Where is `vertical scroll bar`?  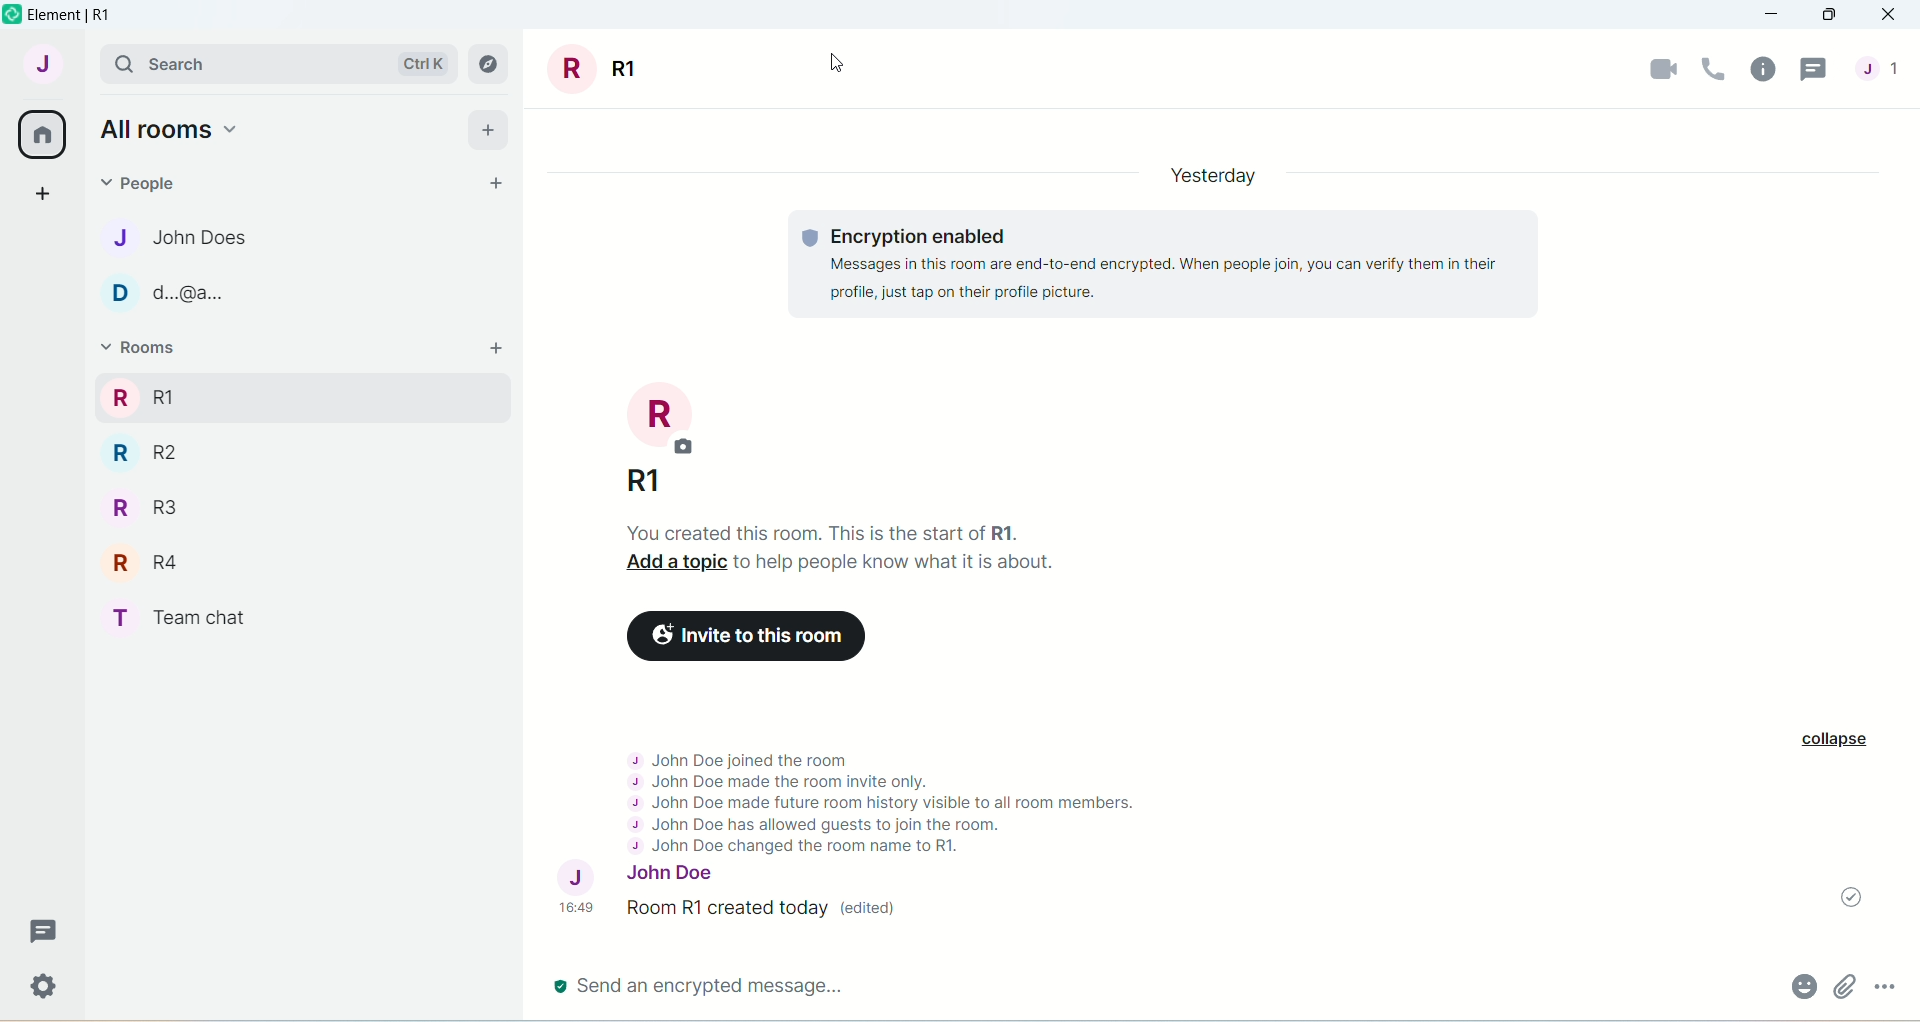
vertical scroll bar is located at coordinates (1908, 536).